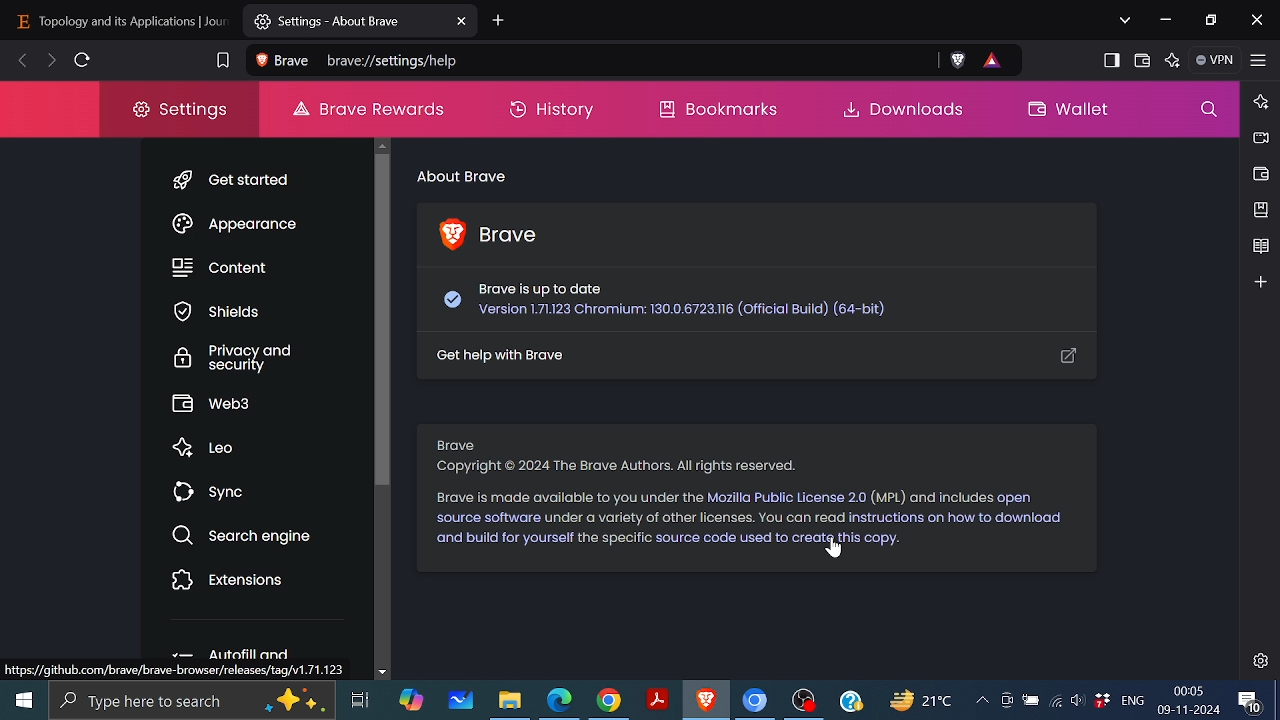  What do you see at coordinates (382, 320) in the screenshot?
I see `vertical scrollbar` at bounding box center [382, 320].